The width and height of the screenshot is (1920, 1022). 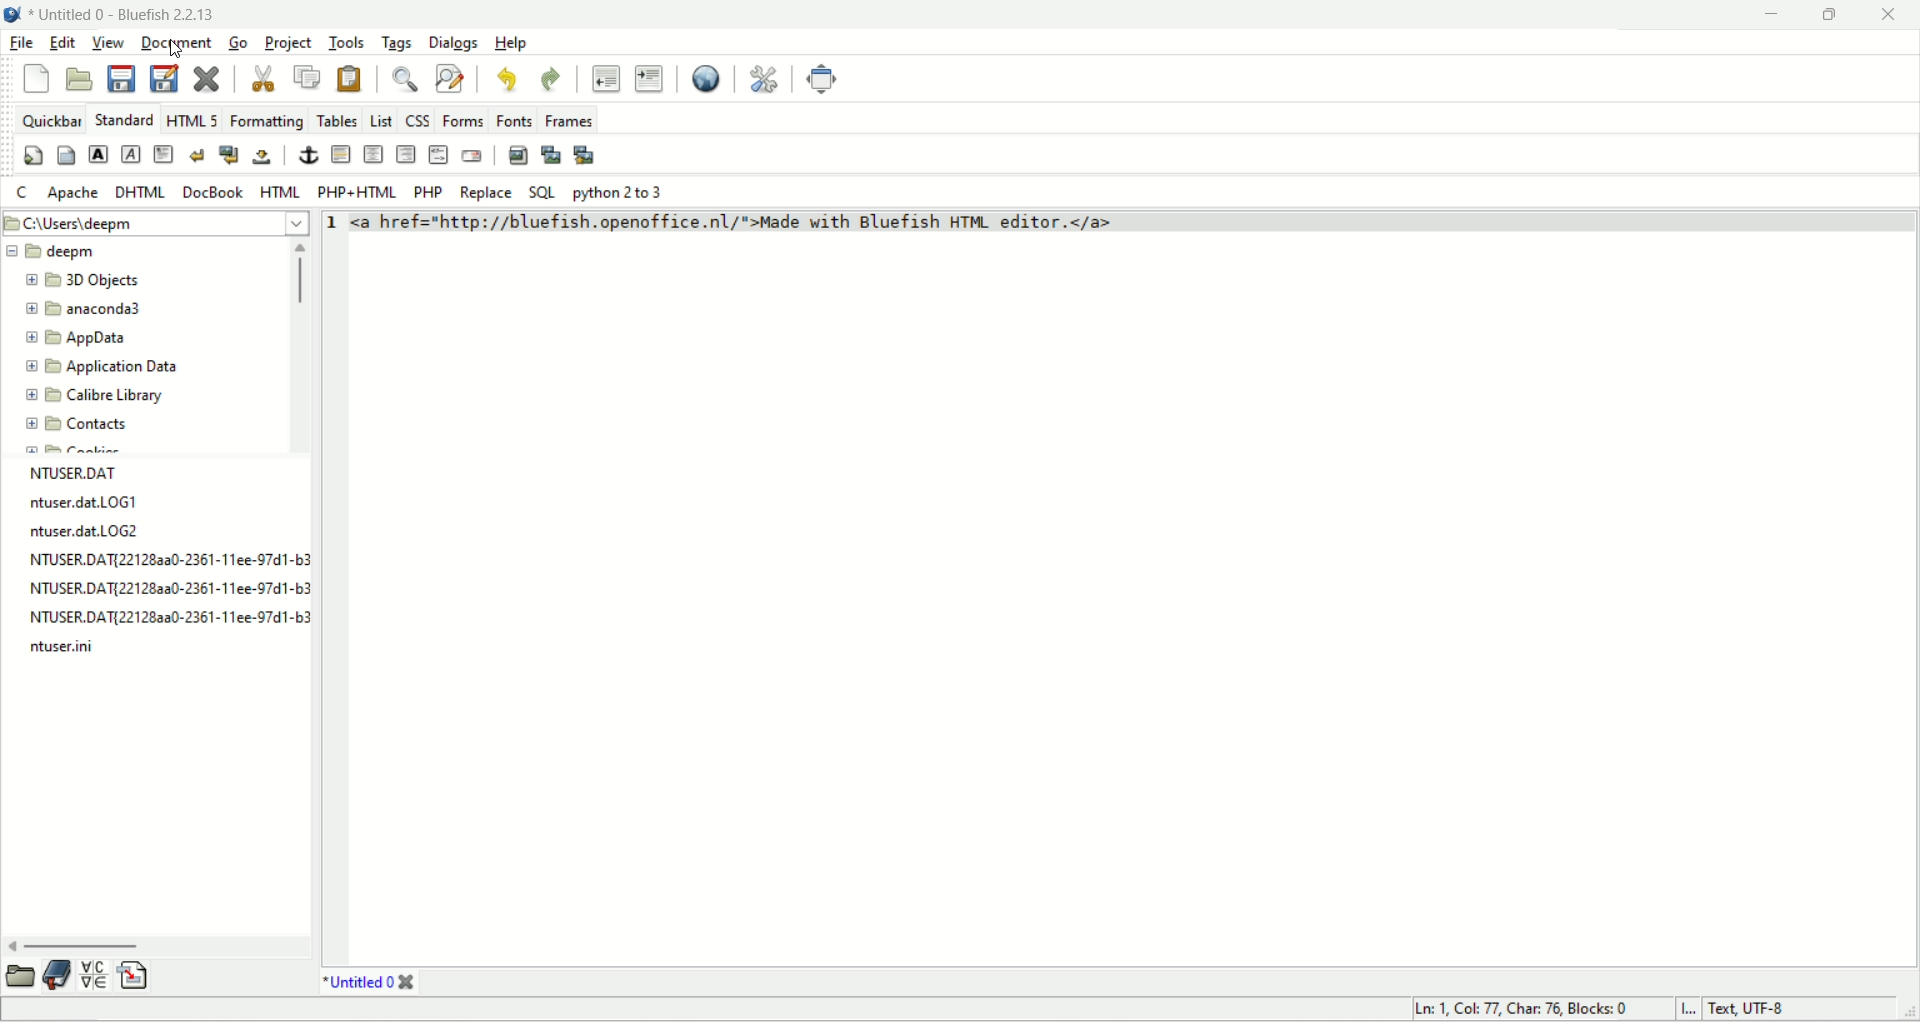 What do you see at coordinates (360, 193) in the screenshot?
I see `PHP+HTML` at bounding box center [360, 193].